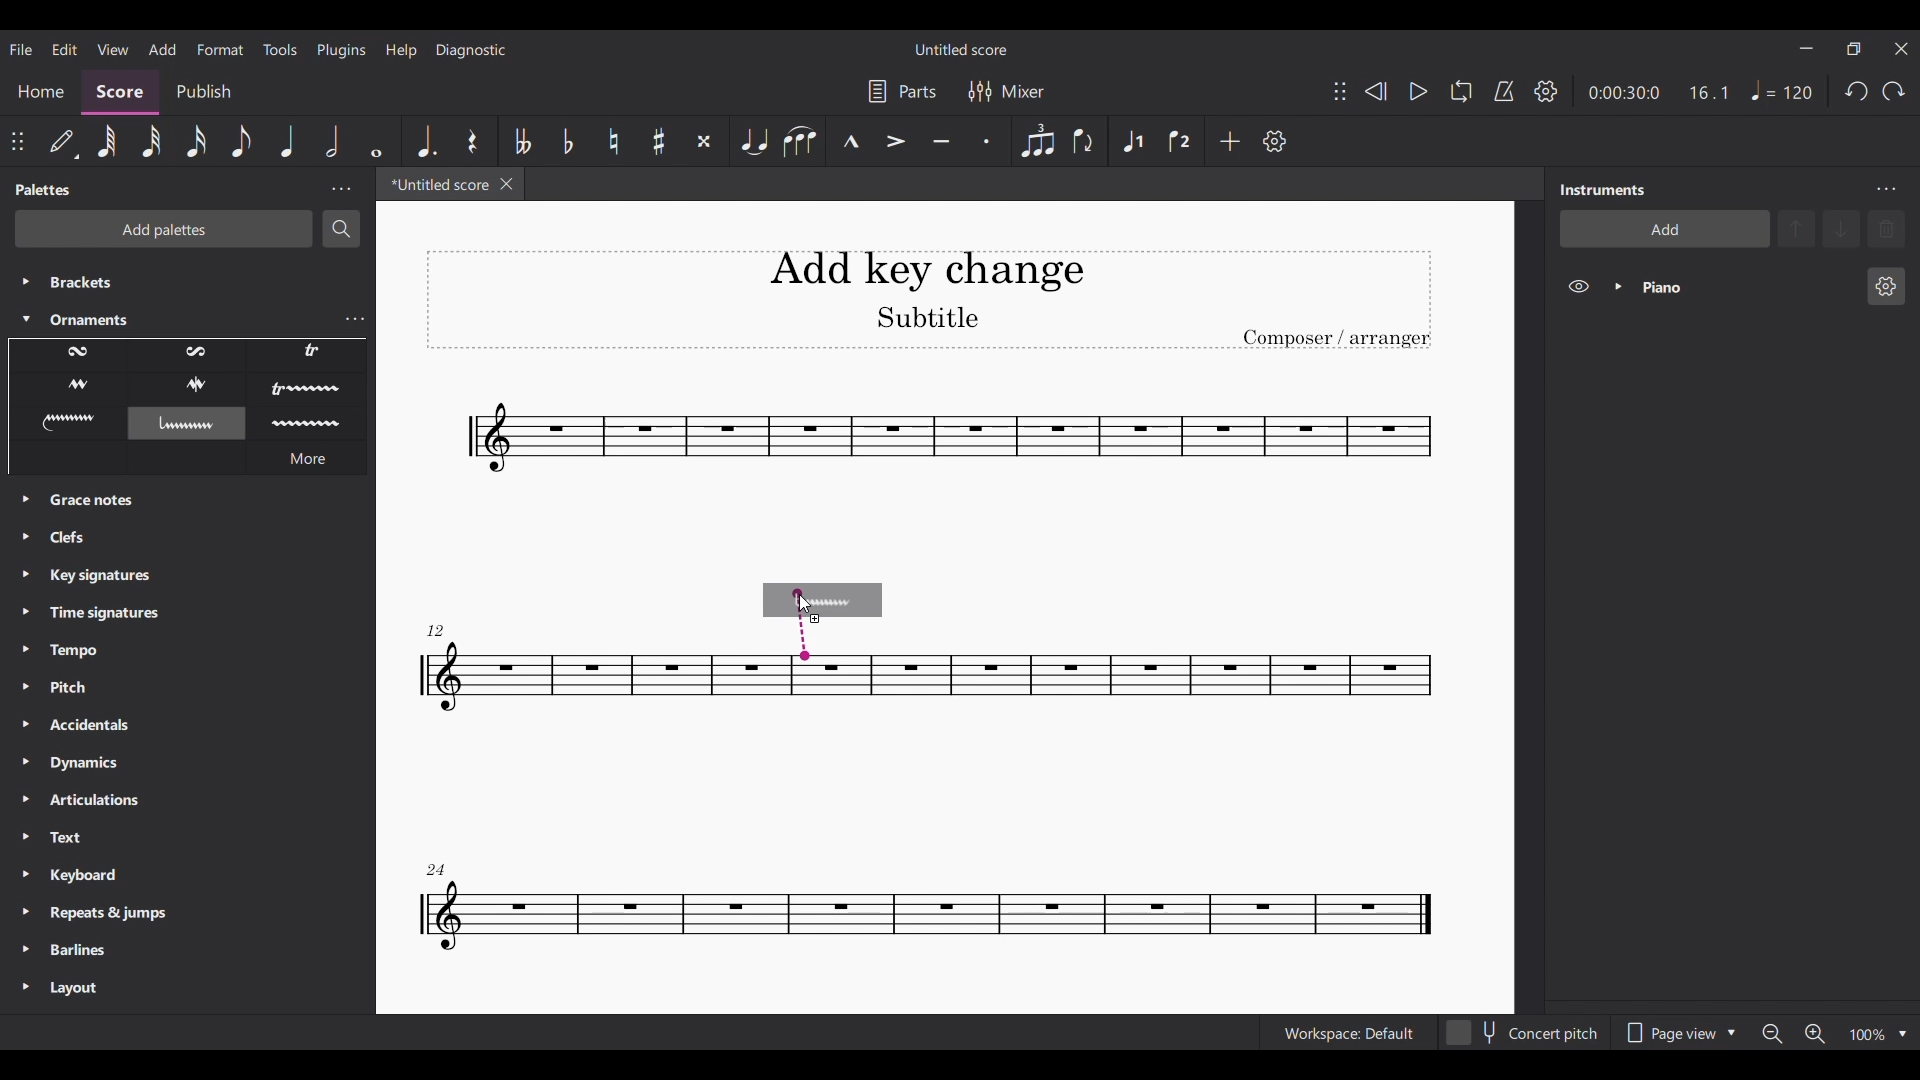 The width and height of the screenshot is (1920, 1080). I want to click on Toggle for Concert pitch, so click(1524, 1033).